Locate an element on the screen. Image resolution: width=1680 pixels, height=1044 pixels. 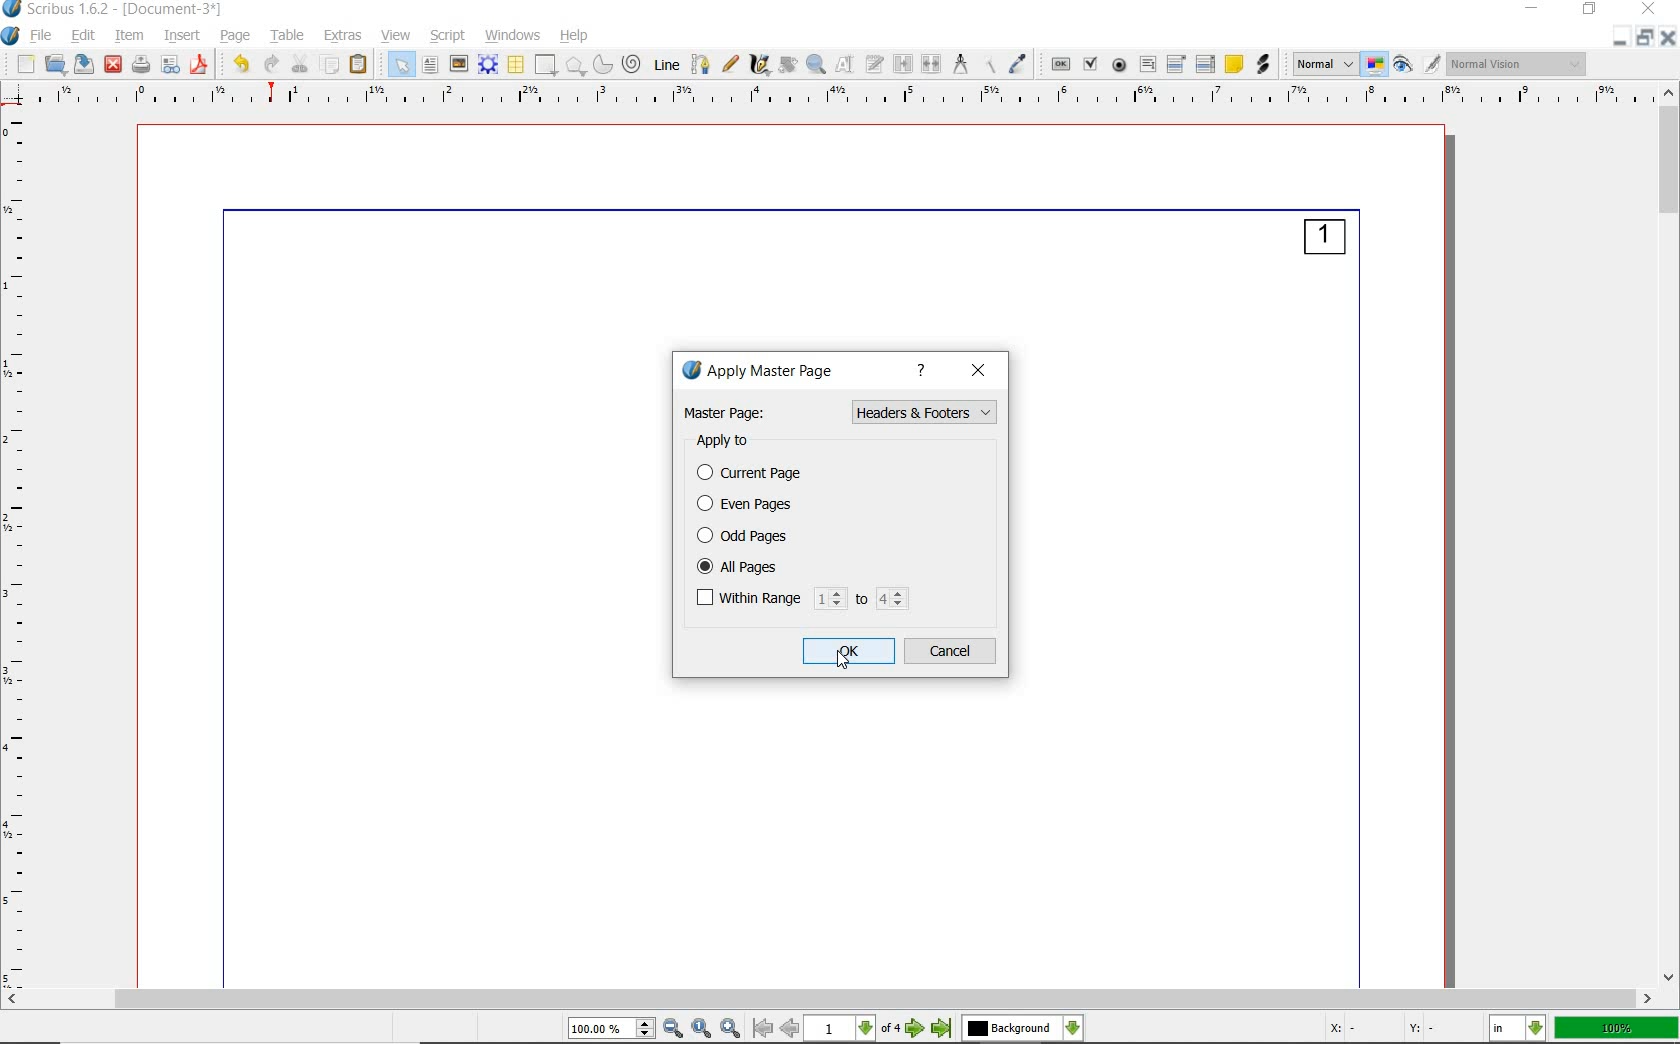
Bezier curve is located at coordinates (700, 64).